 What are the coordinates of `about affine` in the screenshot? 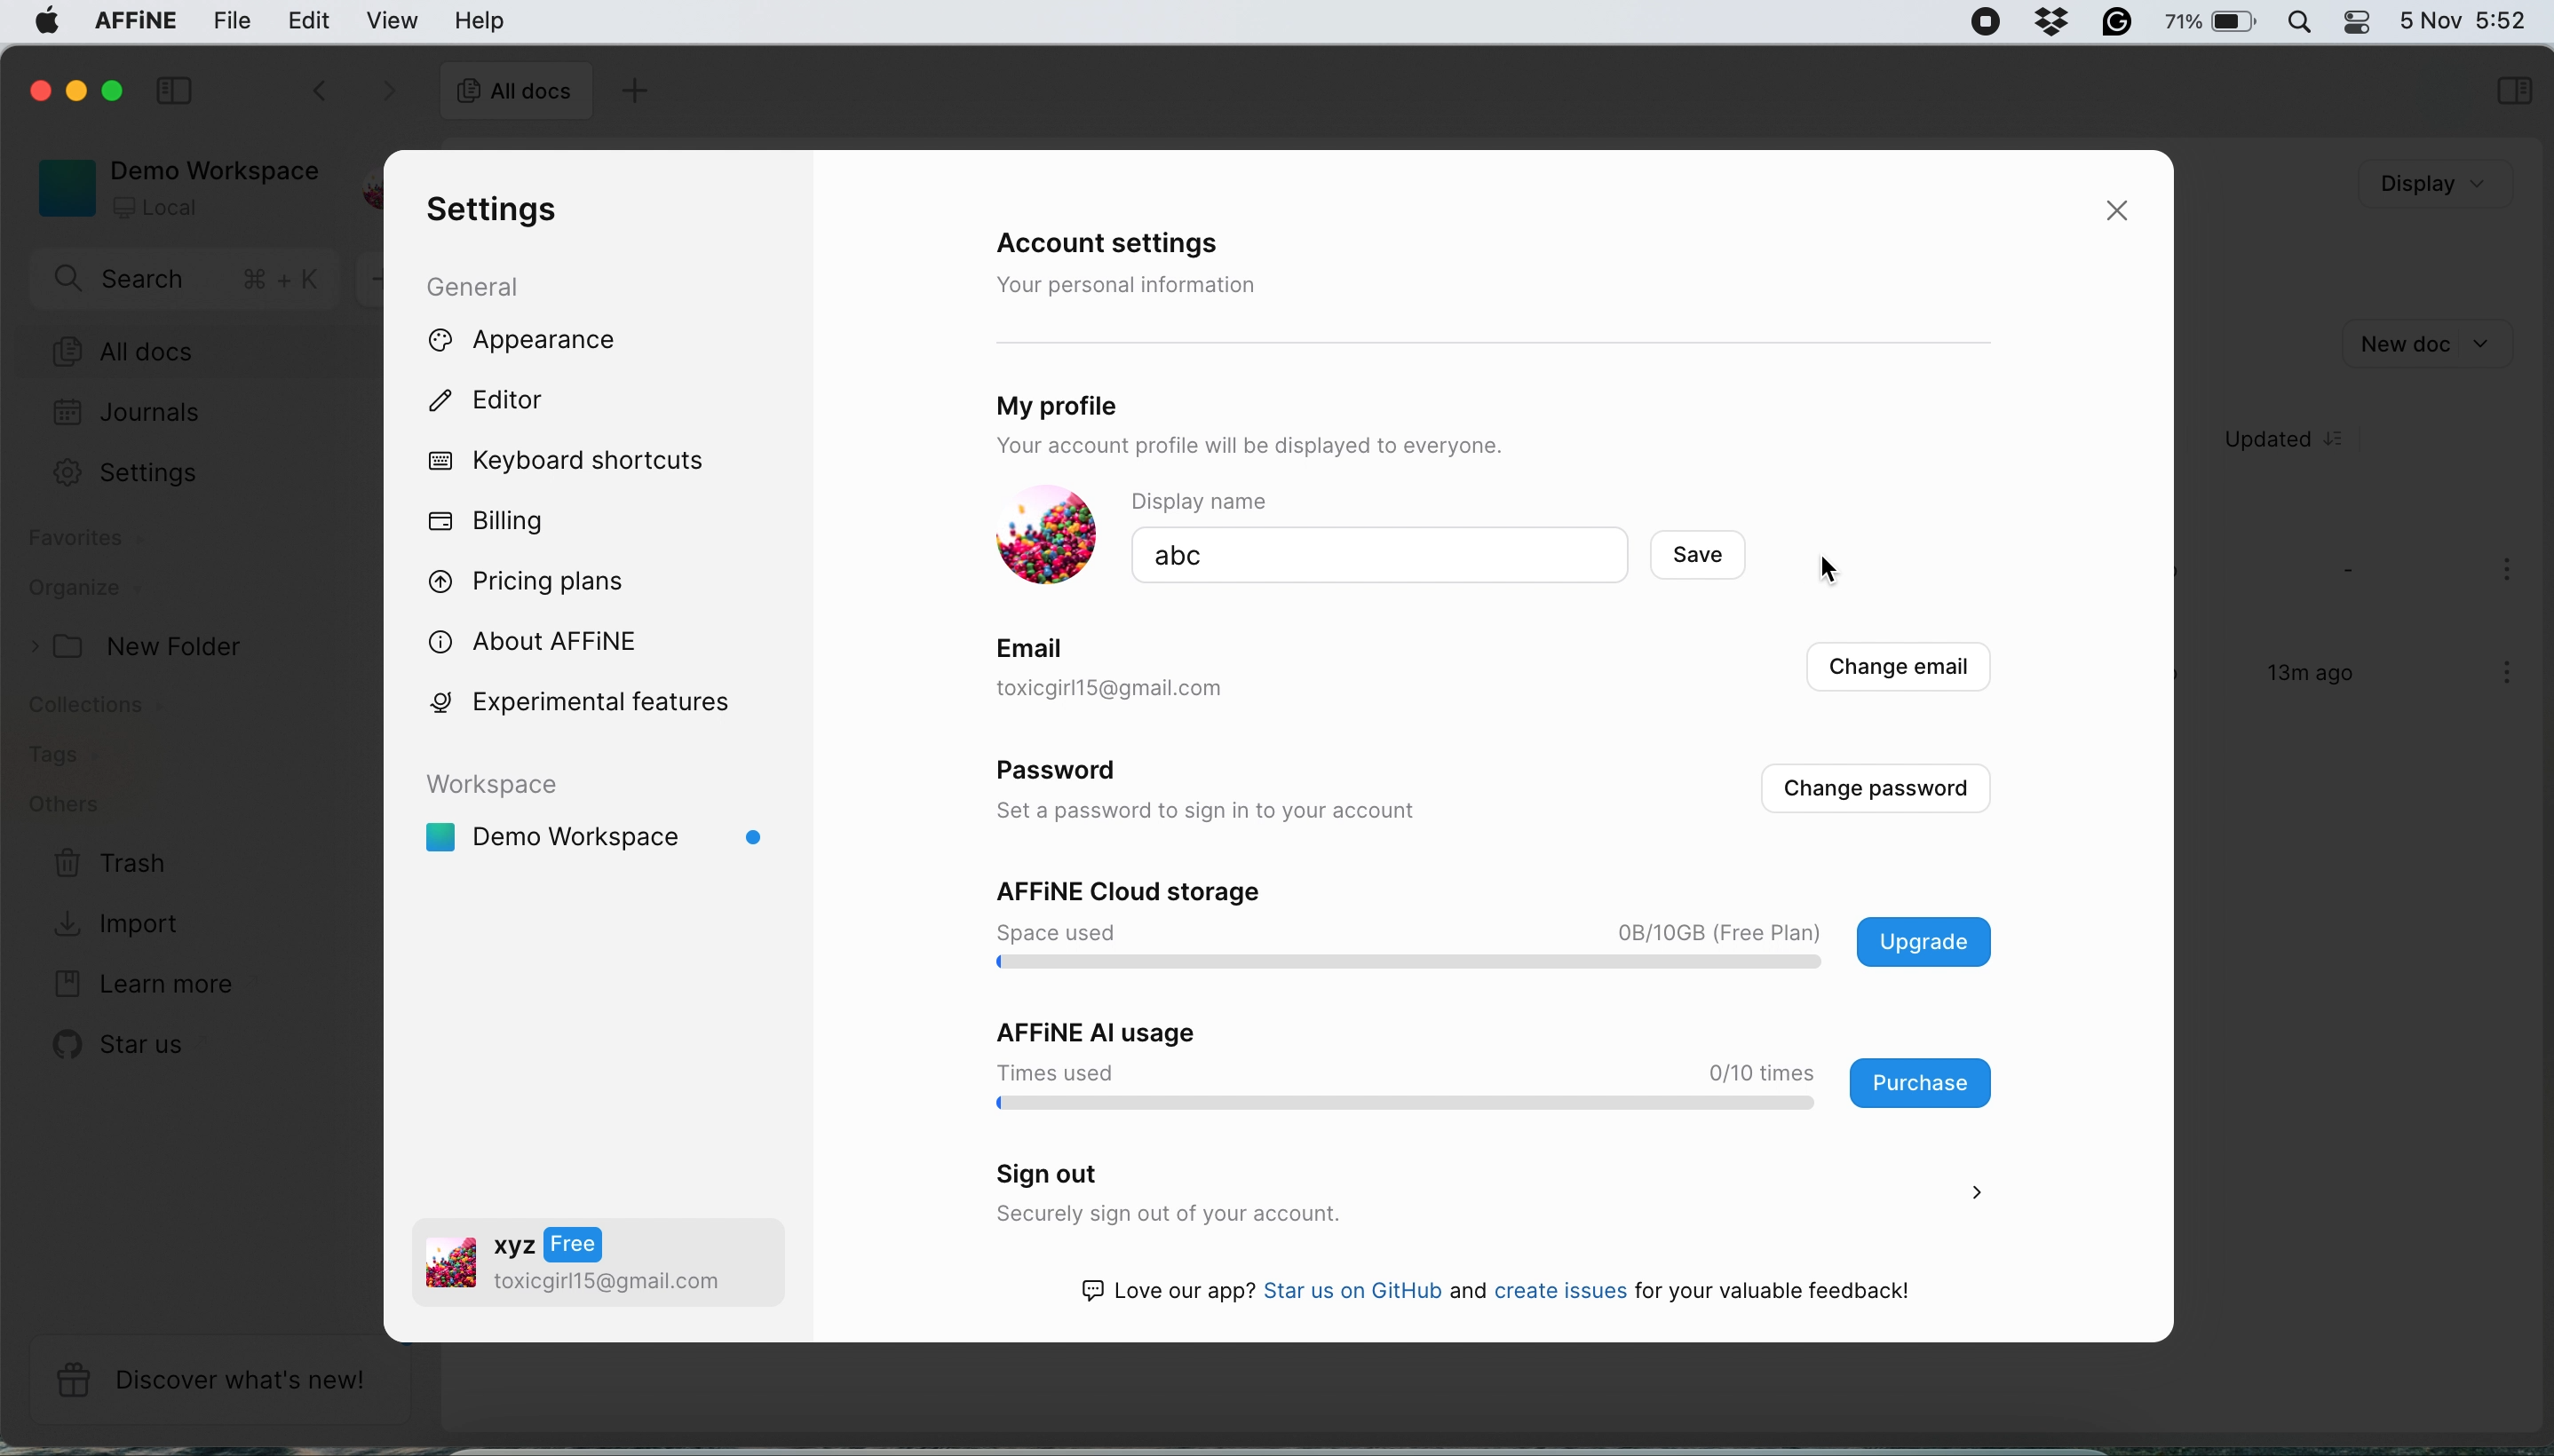 It's located at (545, 639).